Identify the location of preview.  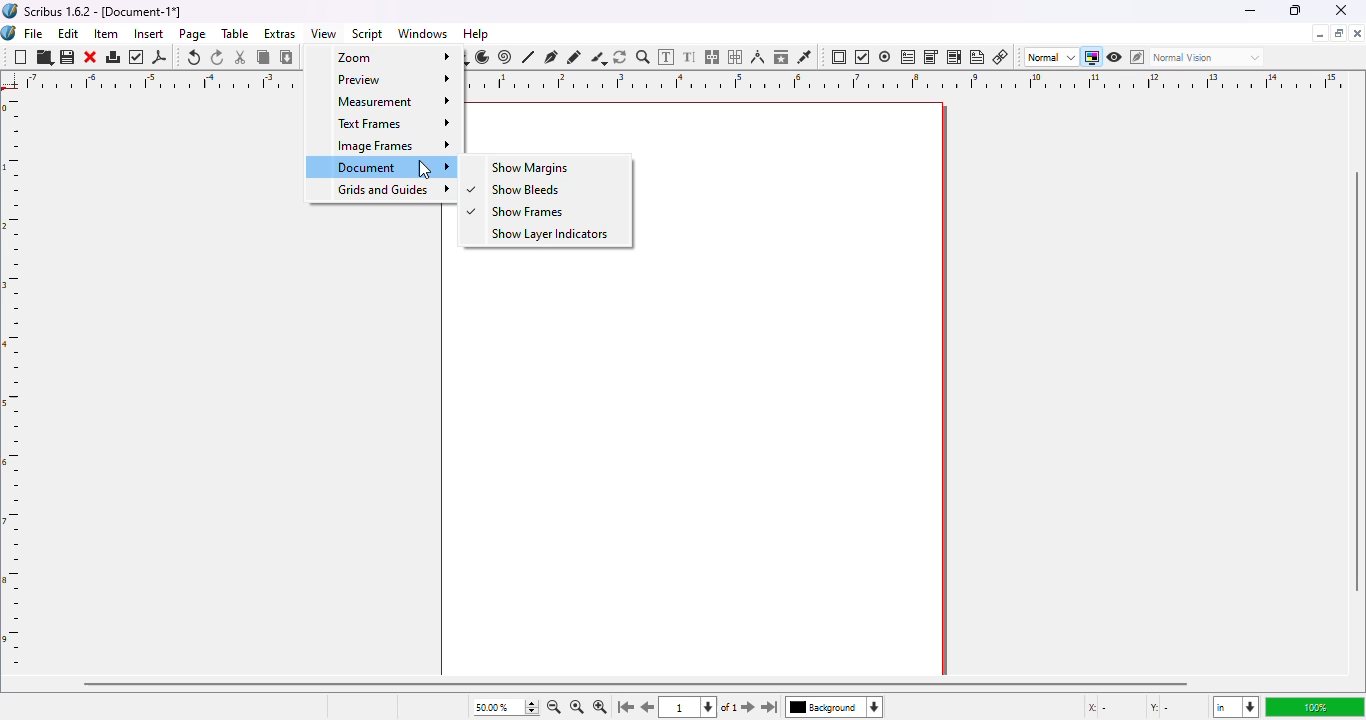
(386, 79).